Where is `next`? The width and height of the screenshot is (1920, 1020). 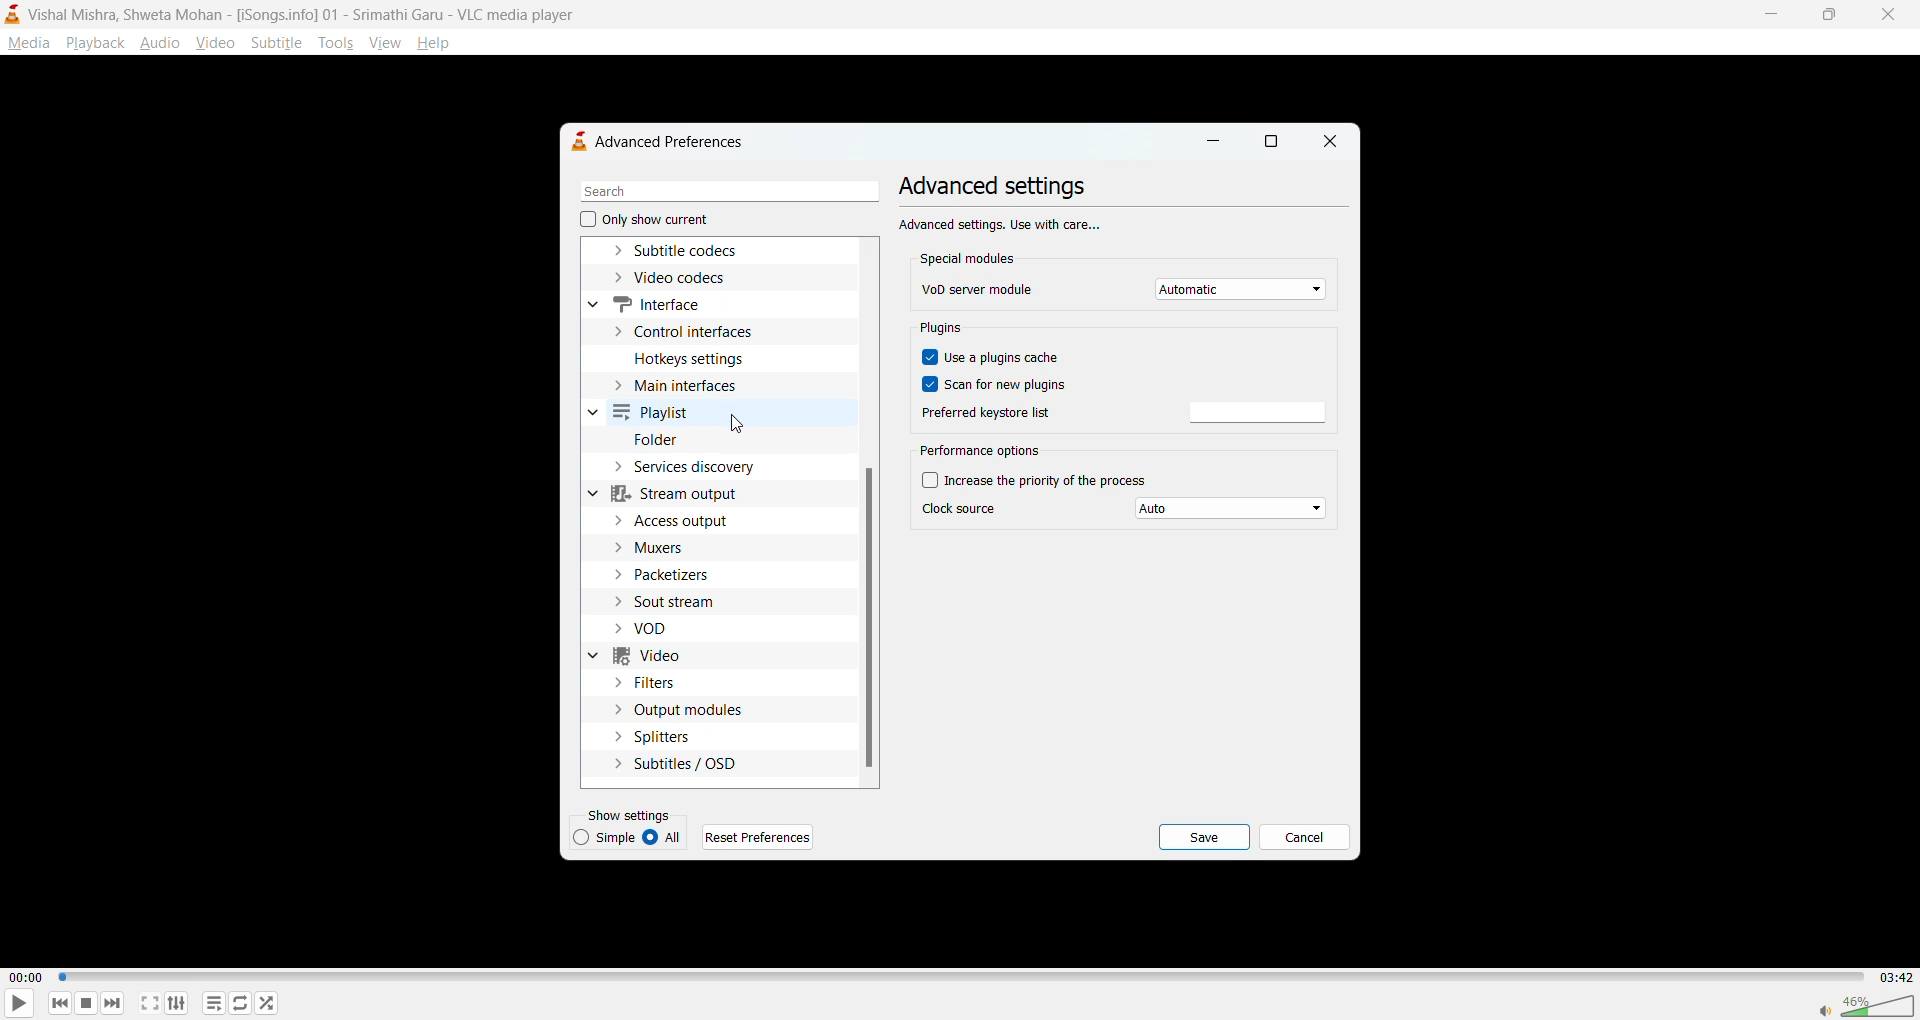
next is located at coordinates (111, 1000).